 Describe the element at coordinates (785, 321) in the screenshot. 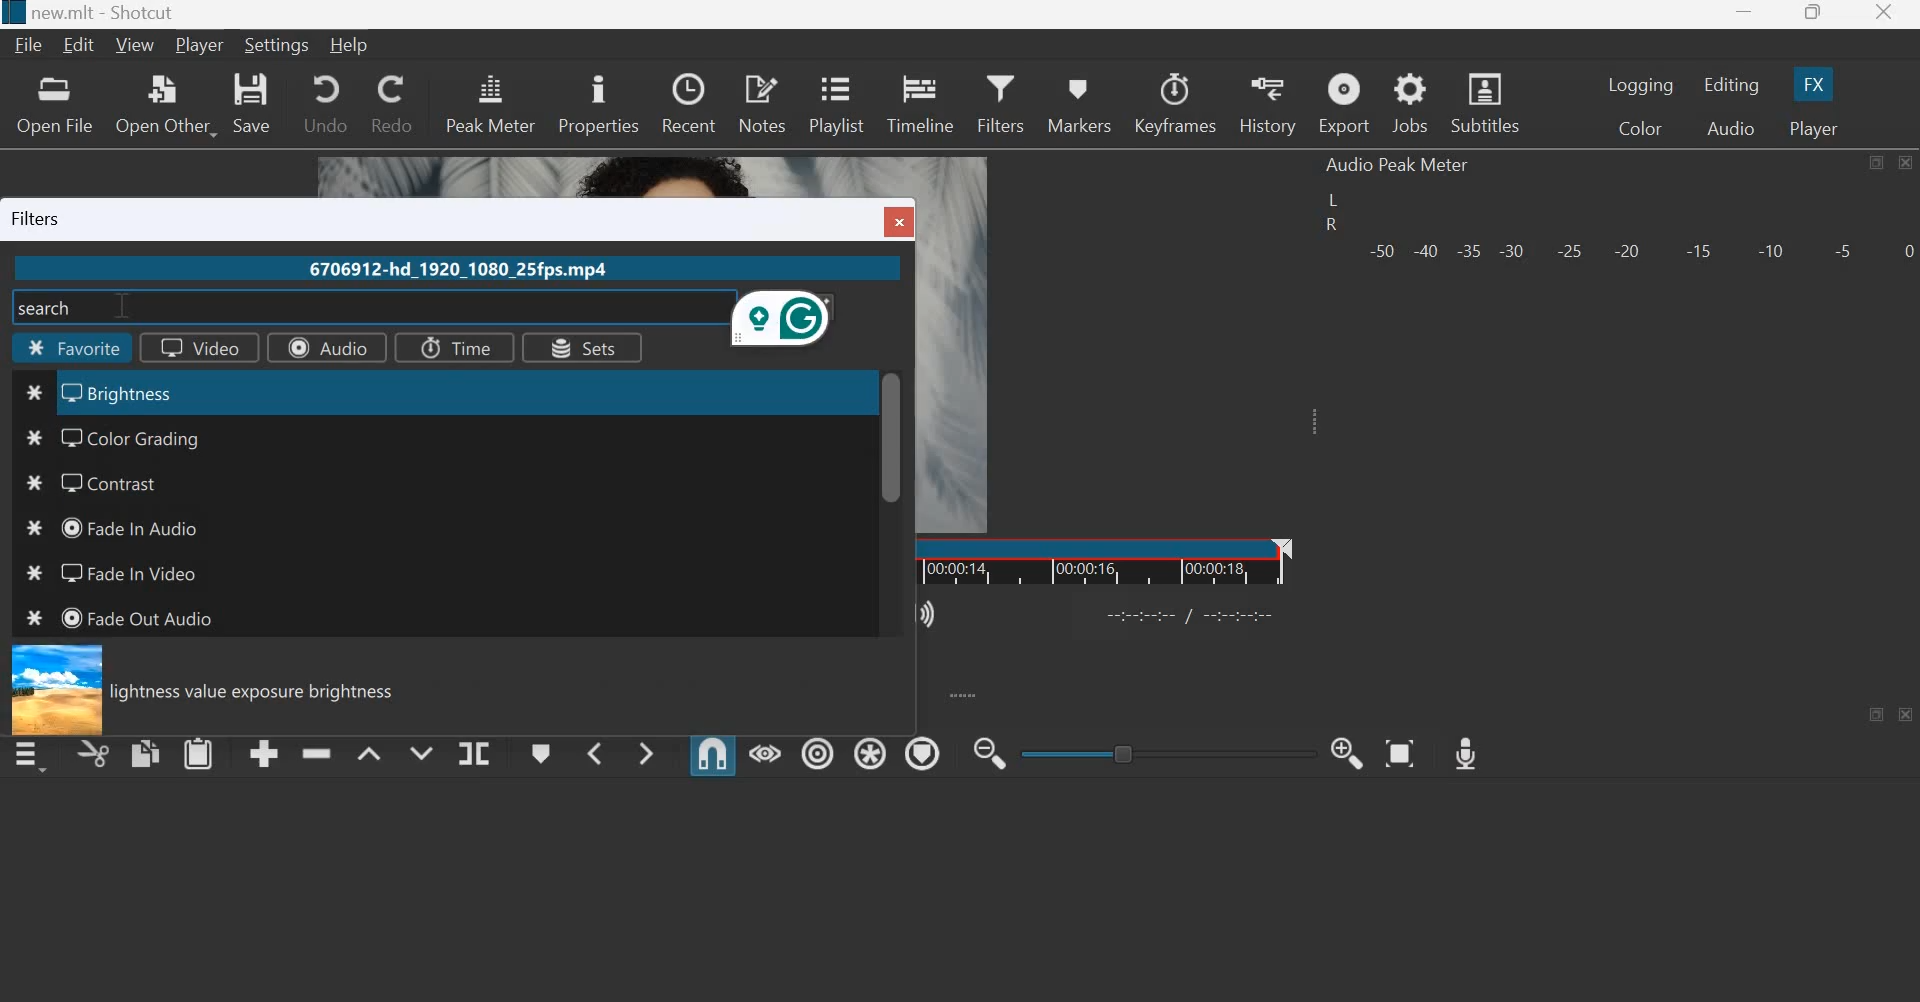

I see `Grammarly` at that location.